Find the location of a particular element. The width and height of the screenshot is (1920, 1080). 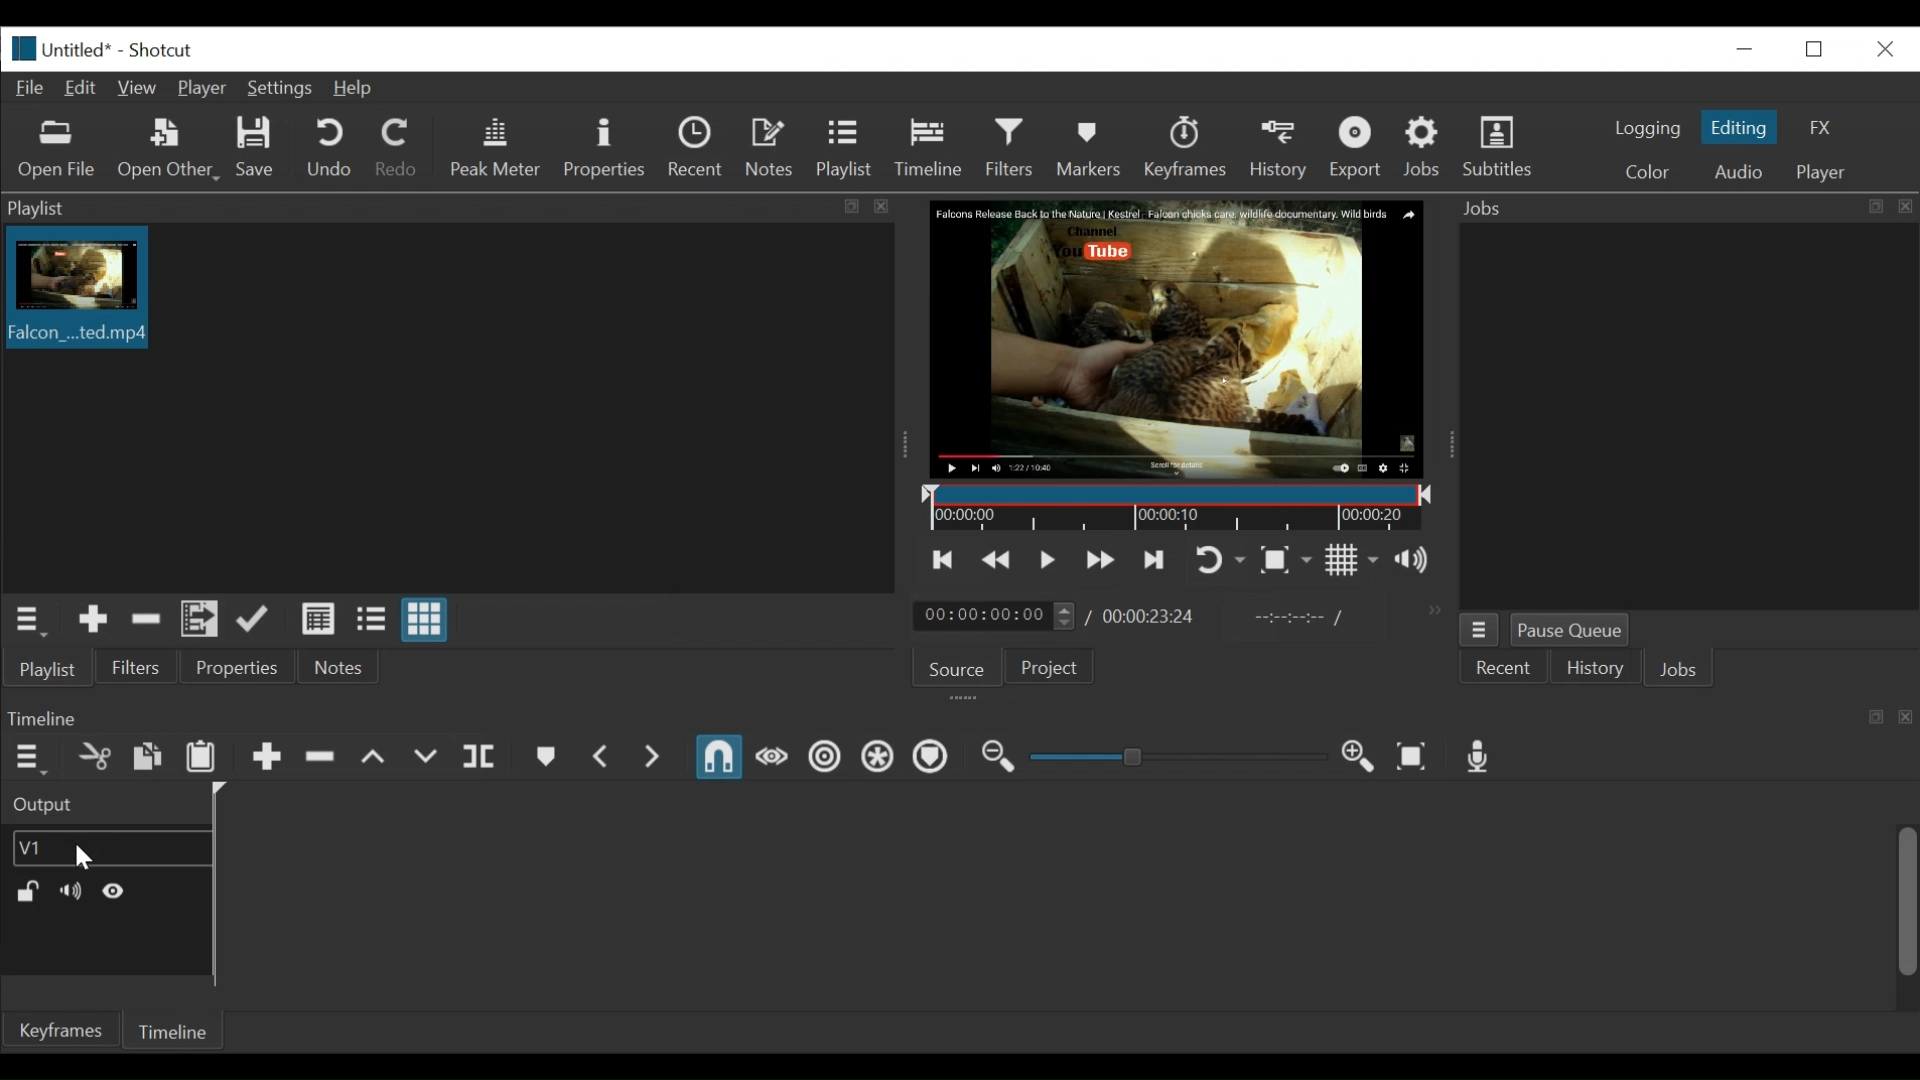

Restore is located at coordinates (1810, 47).